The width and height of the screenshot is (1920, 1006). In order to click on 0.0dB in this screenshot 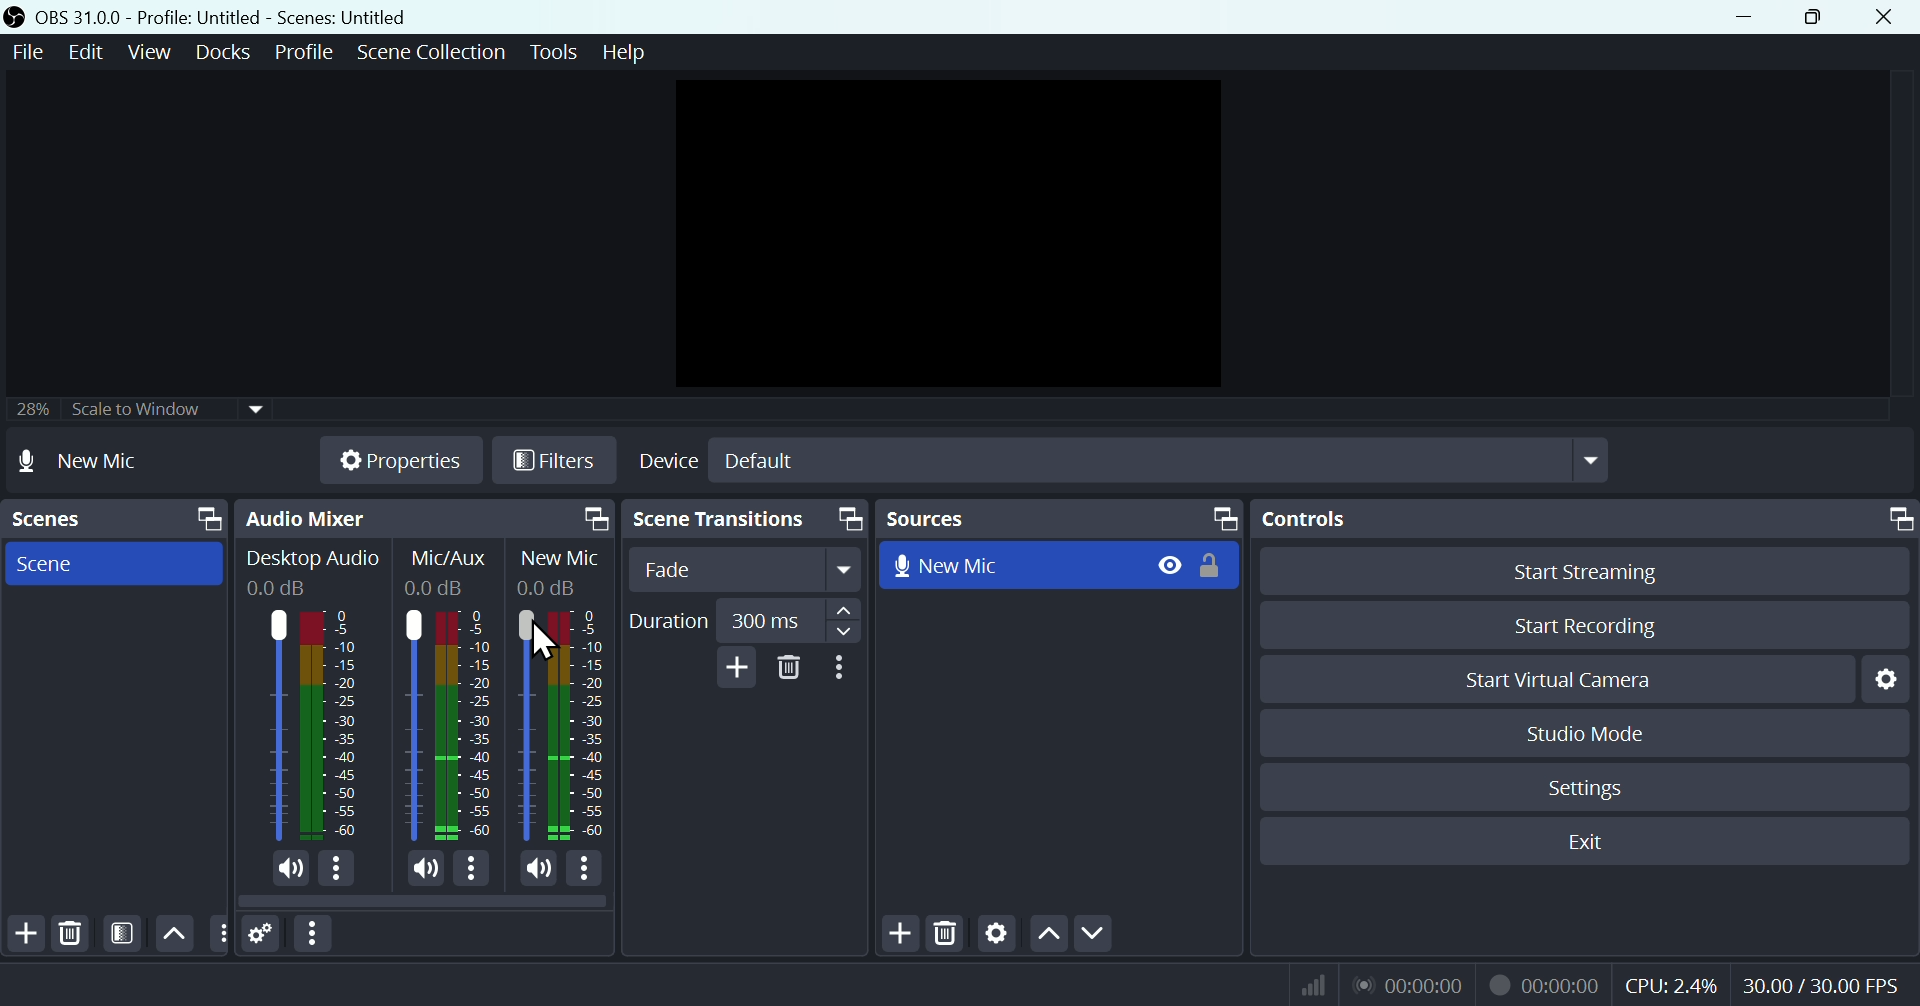, I will do `click(438, 588)`.